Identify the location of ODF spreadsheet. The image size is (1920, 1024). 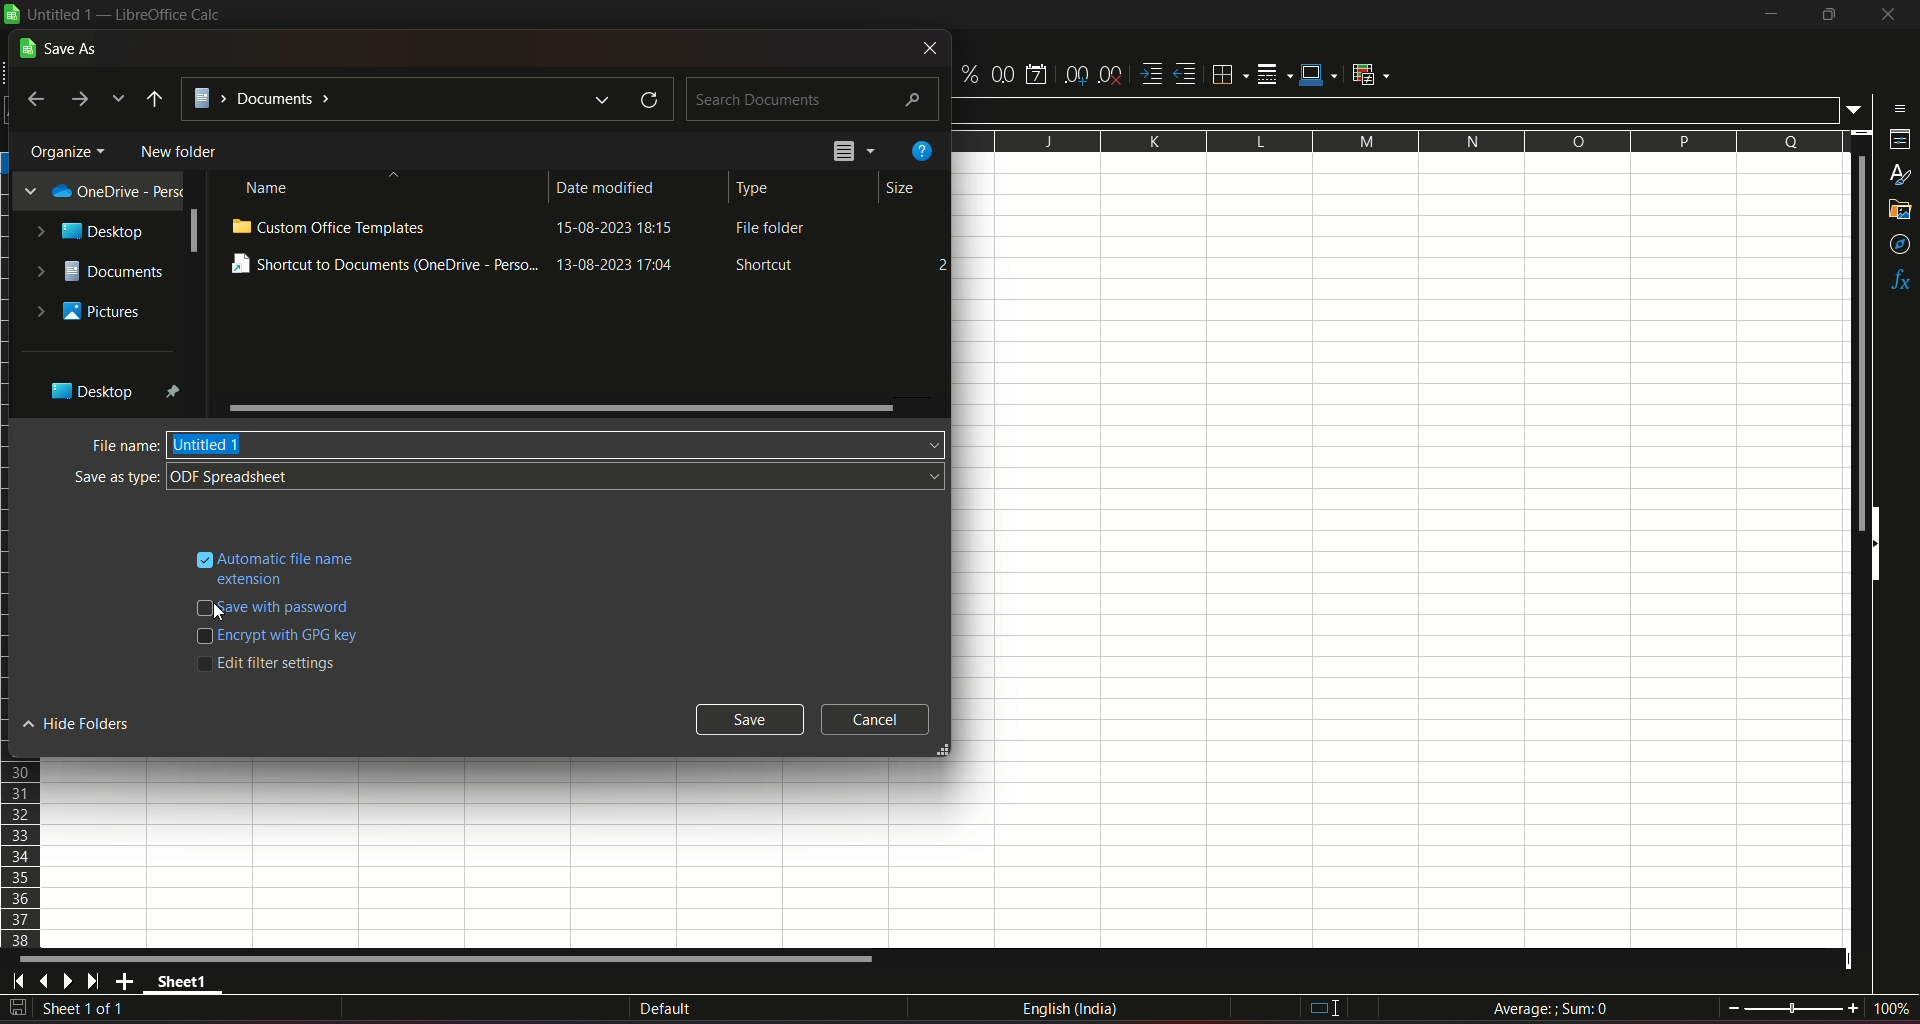
(560, 477).